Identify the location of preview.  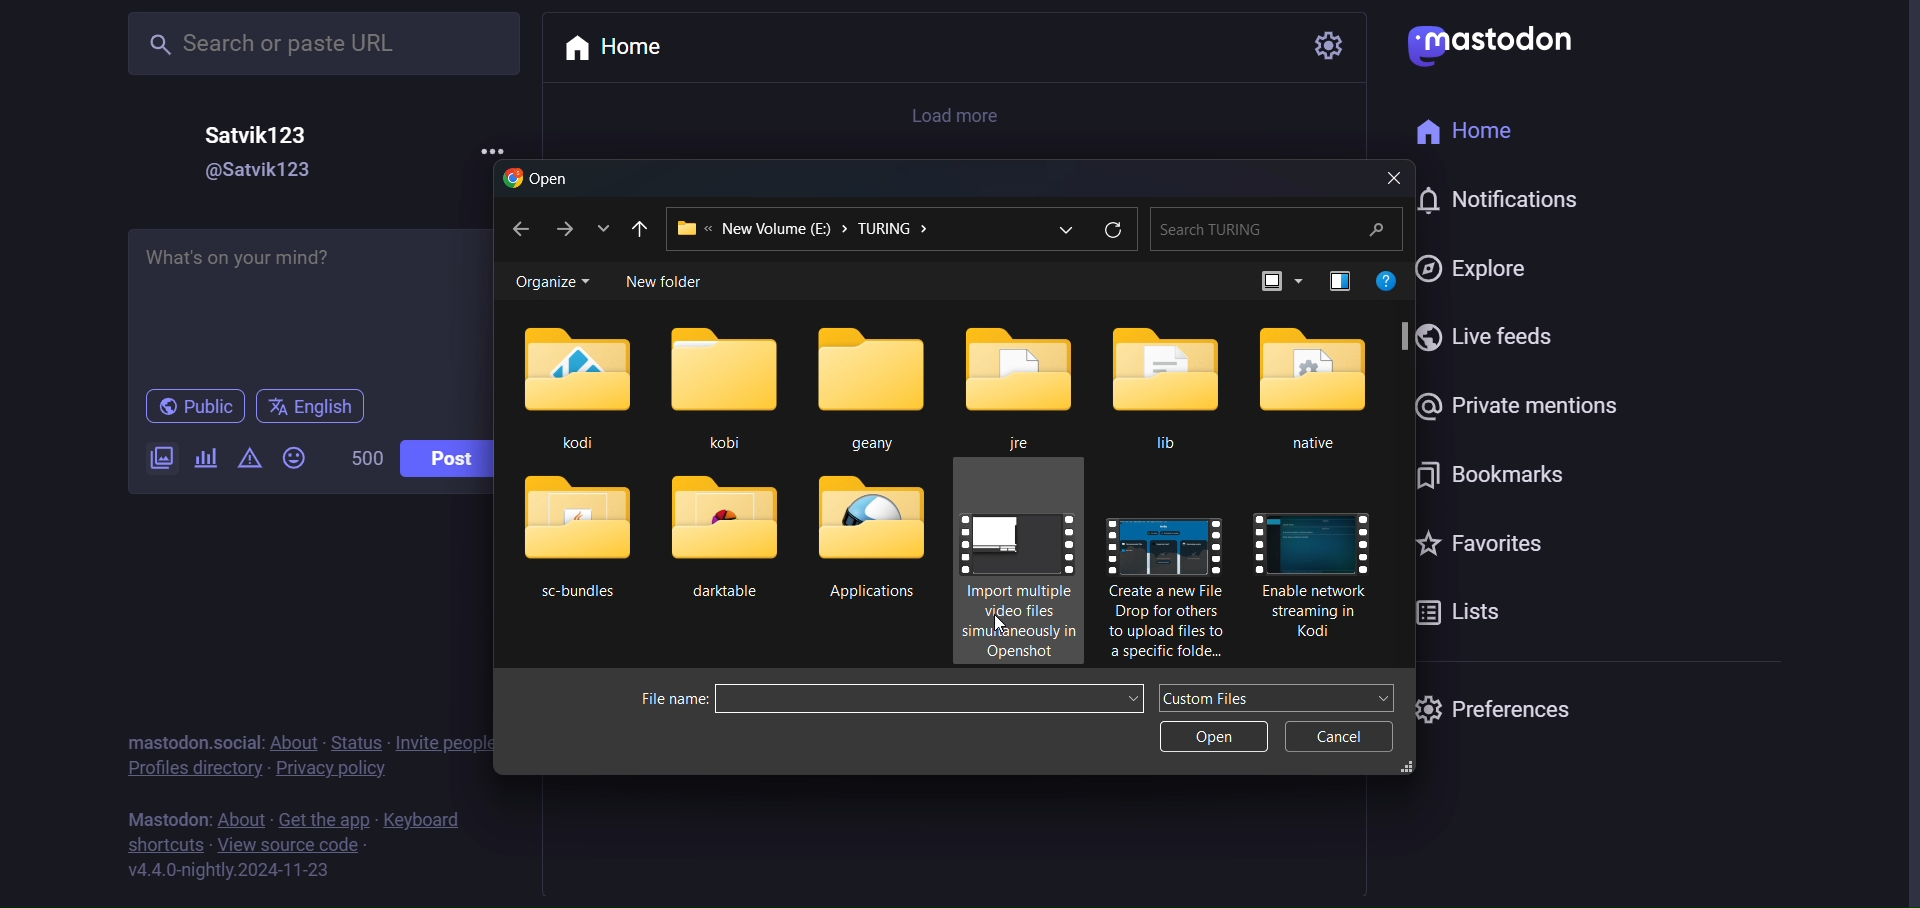
(1337, 280).